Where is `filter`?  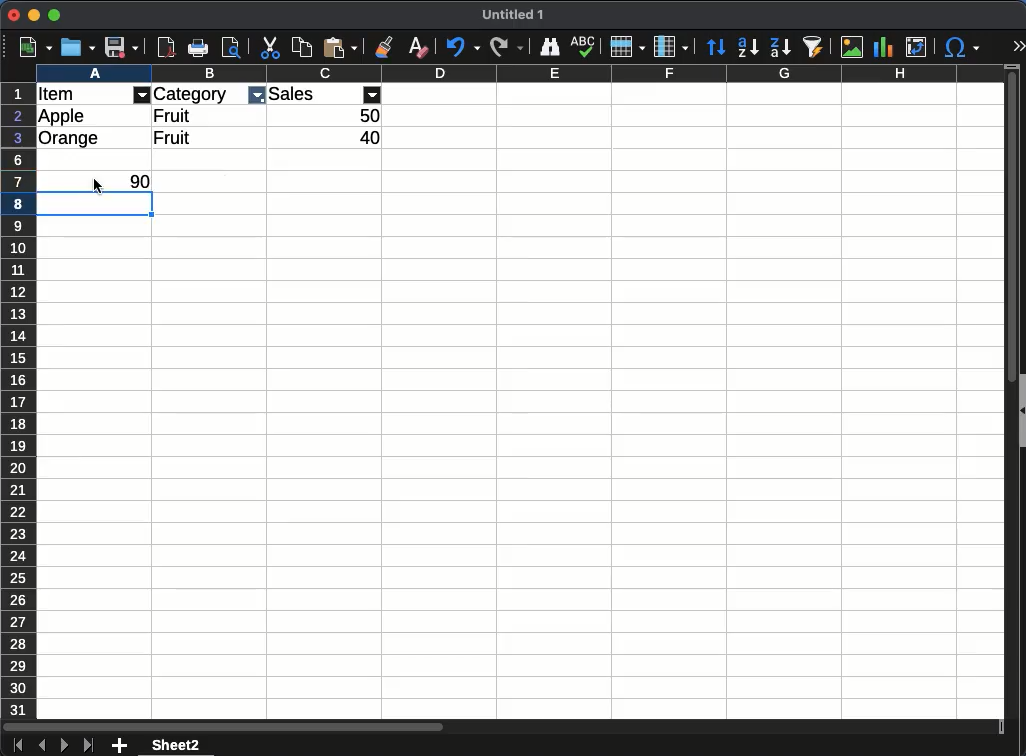
filter is located at coordinates (256, 96).